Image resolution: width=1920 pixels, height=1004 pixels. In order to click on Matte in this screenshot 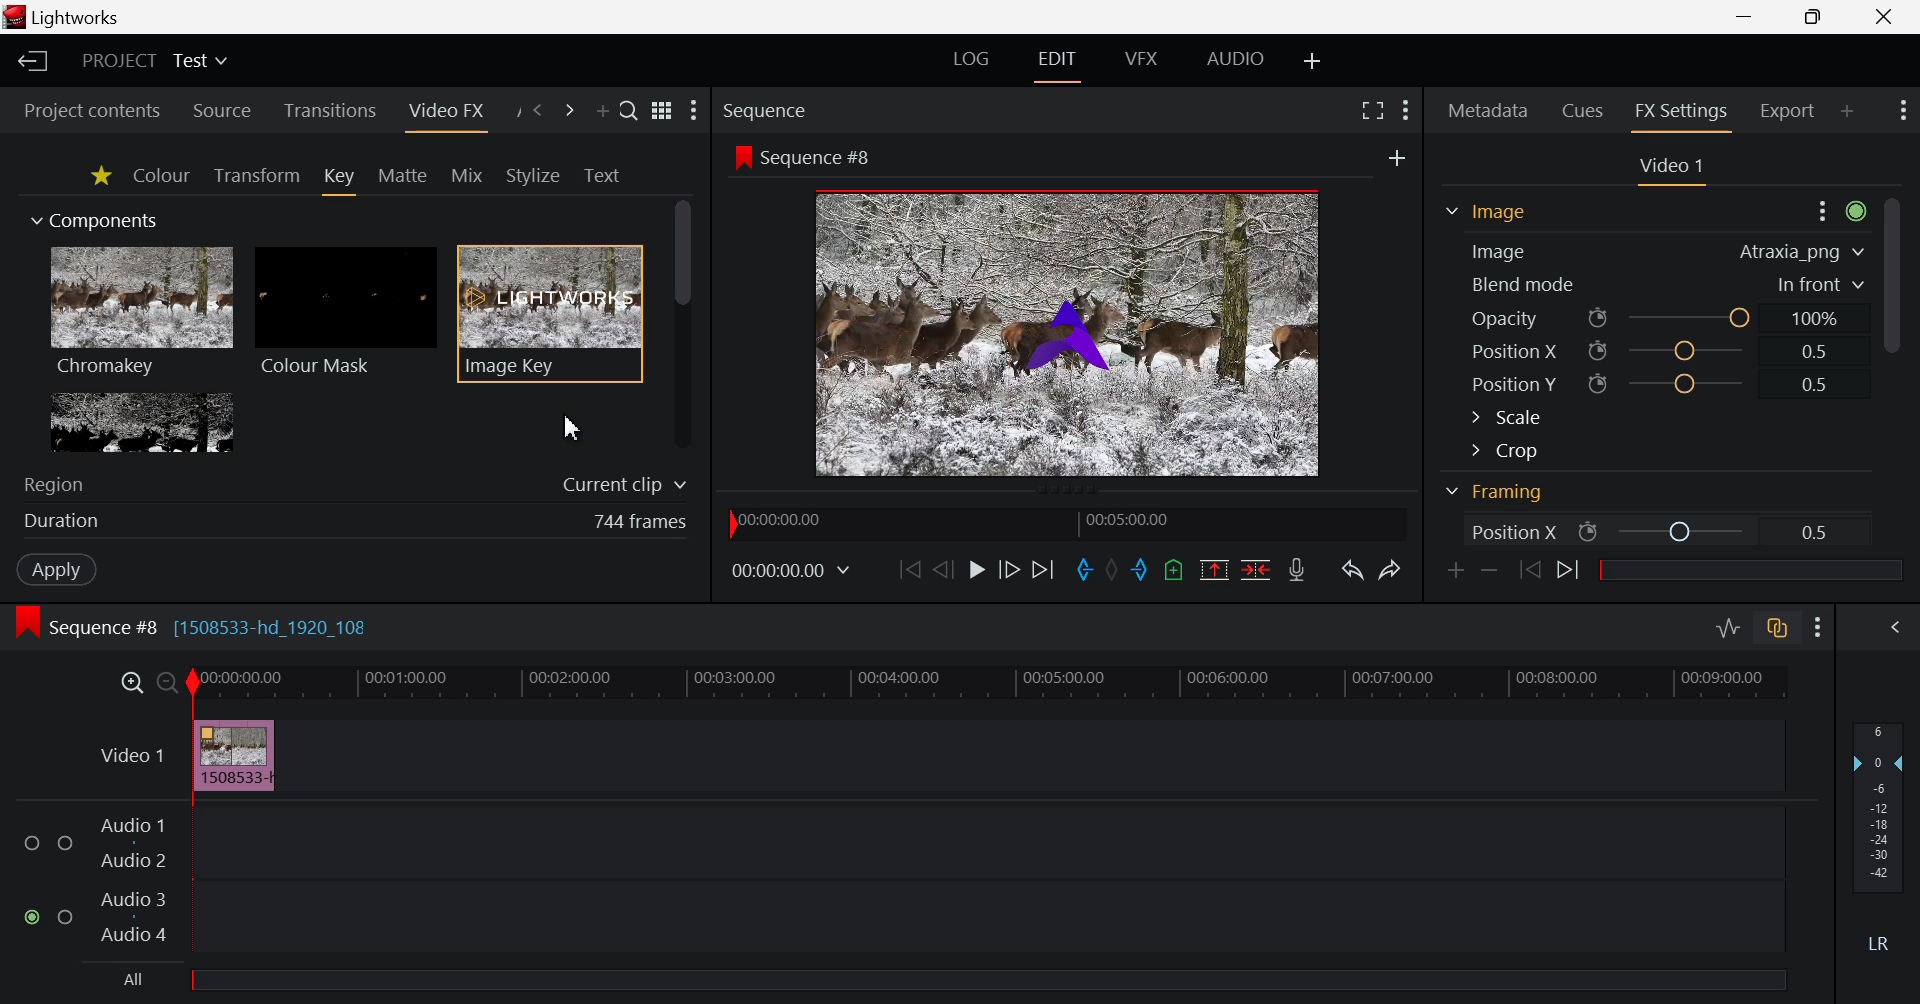, I will do `click(406, 177)`.